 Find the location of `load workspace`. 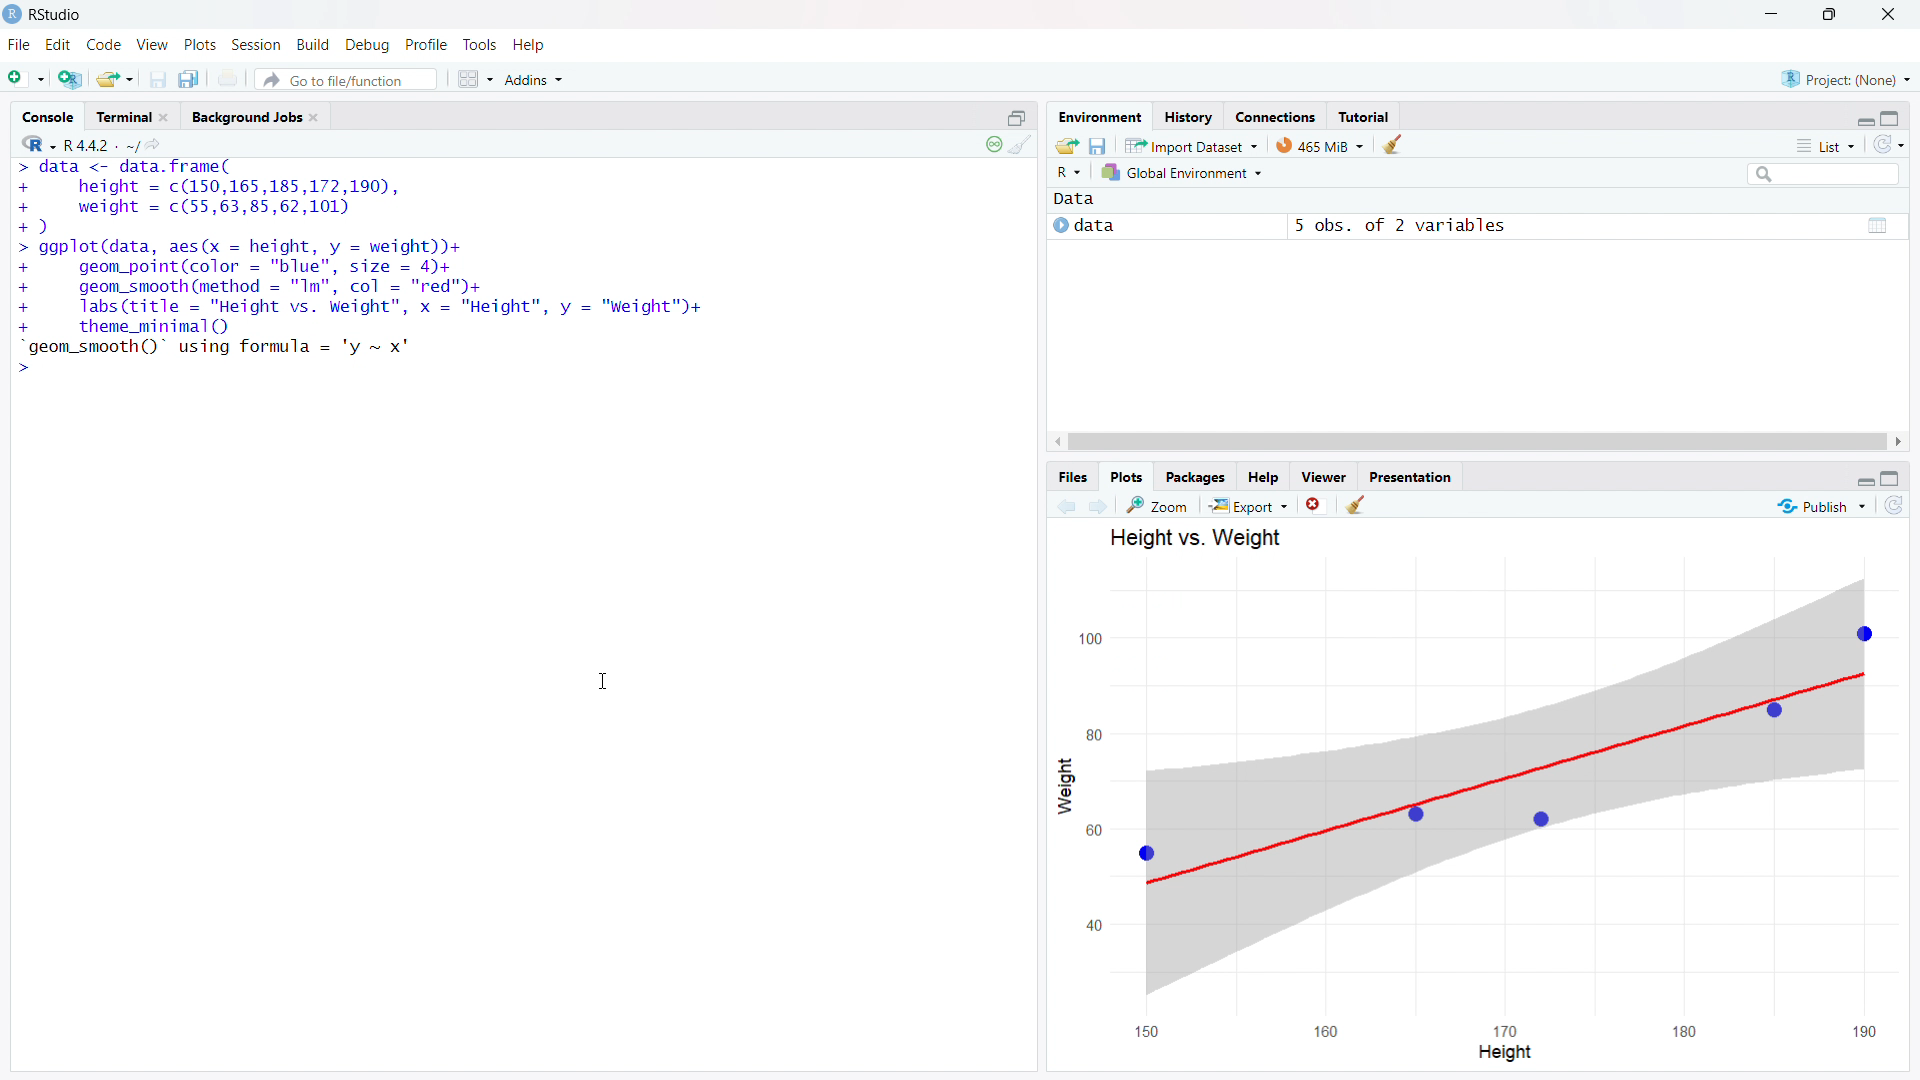

load workspace is located at coordinates (1067, 144).